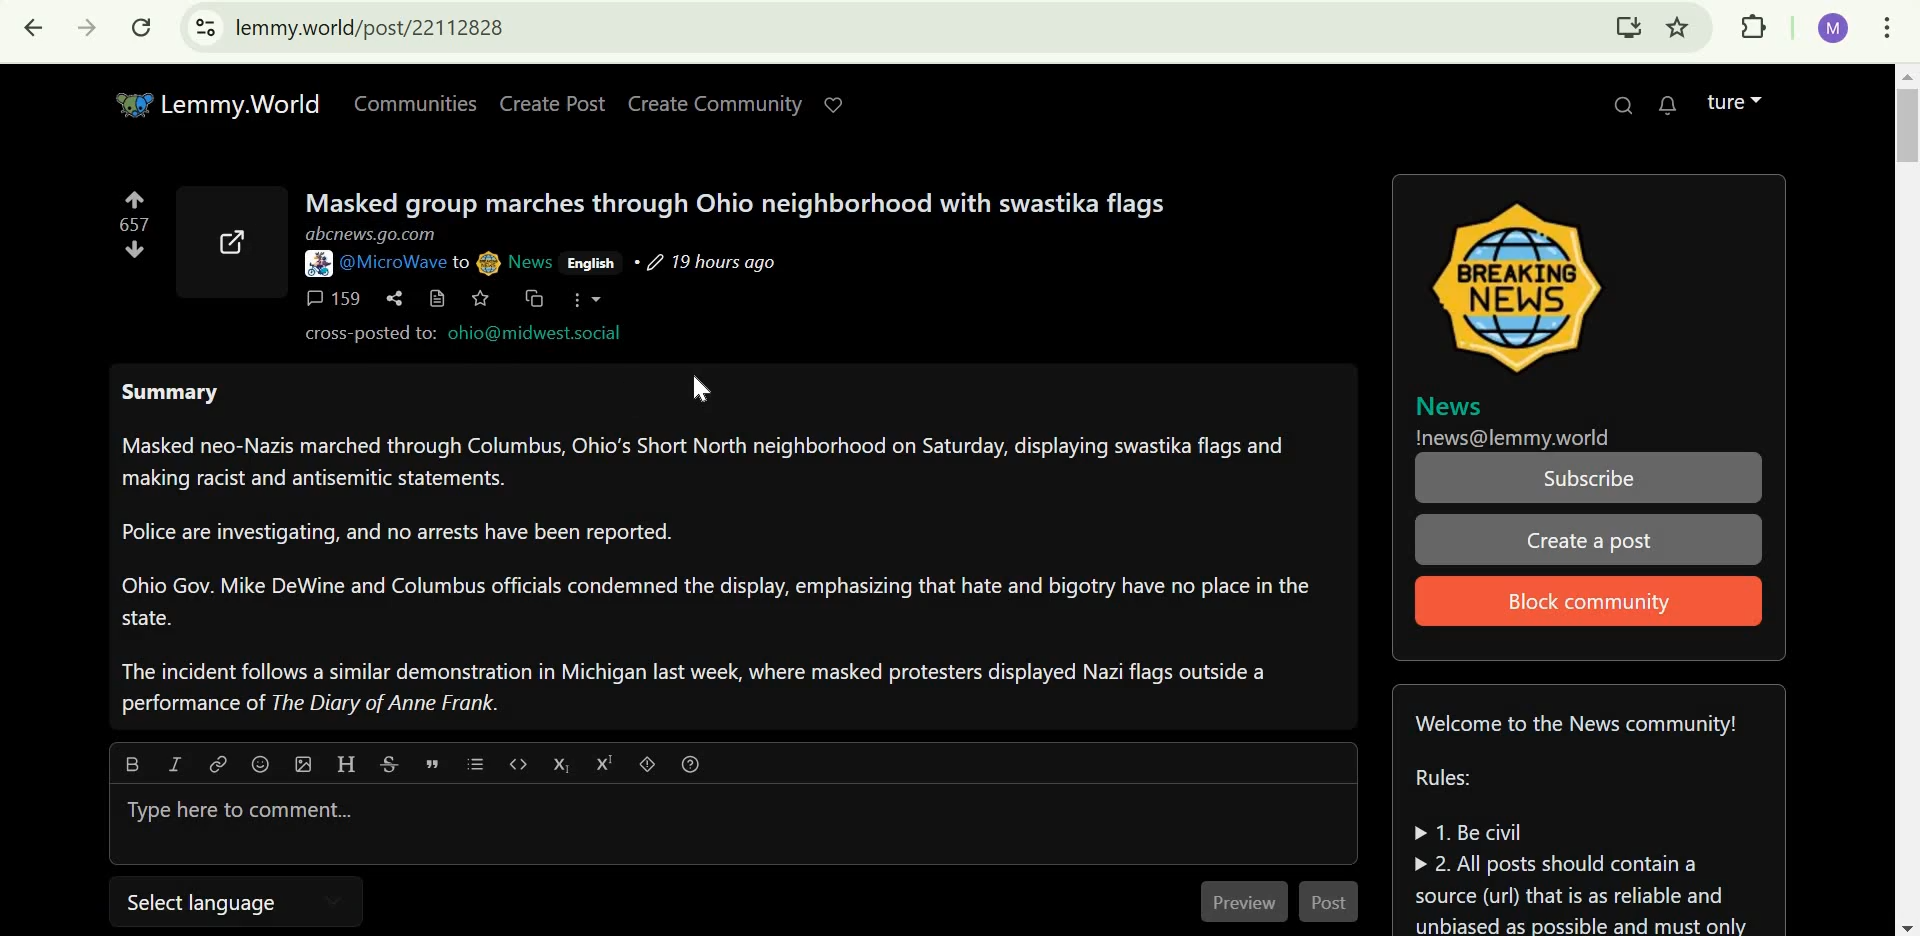 The width and height of the screenshot is (1920, 936). What do you see at coordinates (348, 763) in the screenshot?
I see `Header` at bounding box center [348, 763].